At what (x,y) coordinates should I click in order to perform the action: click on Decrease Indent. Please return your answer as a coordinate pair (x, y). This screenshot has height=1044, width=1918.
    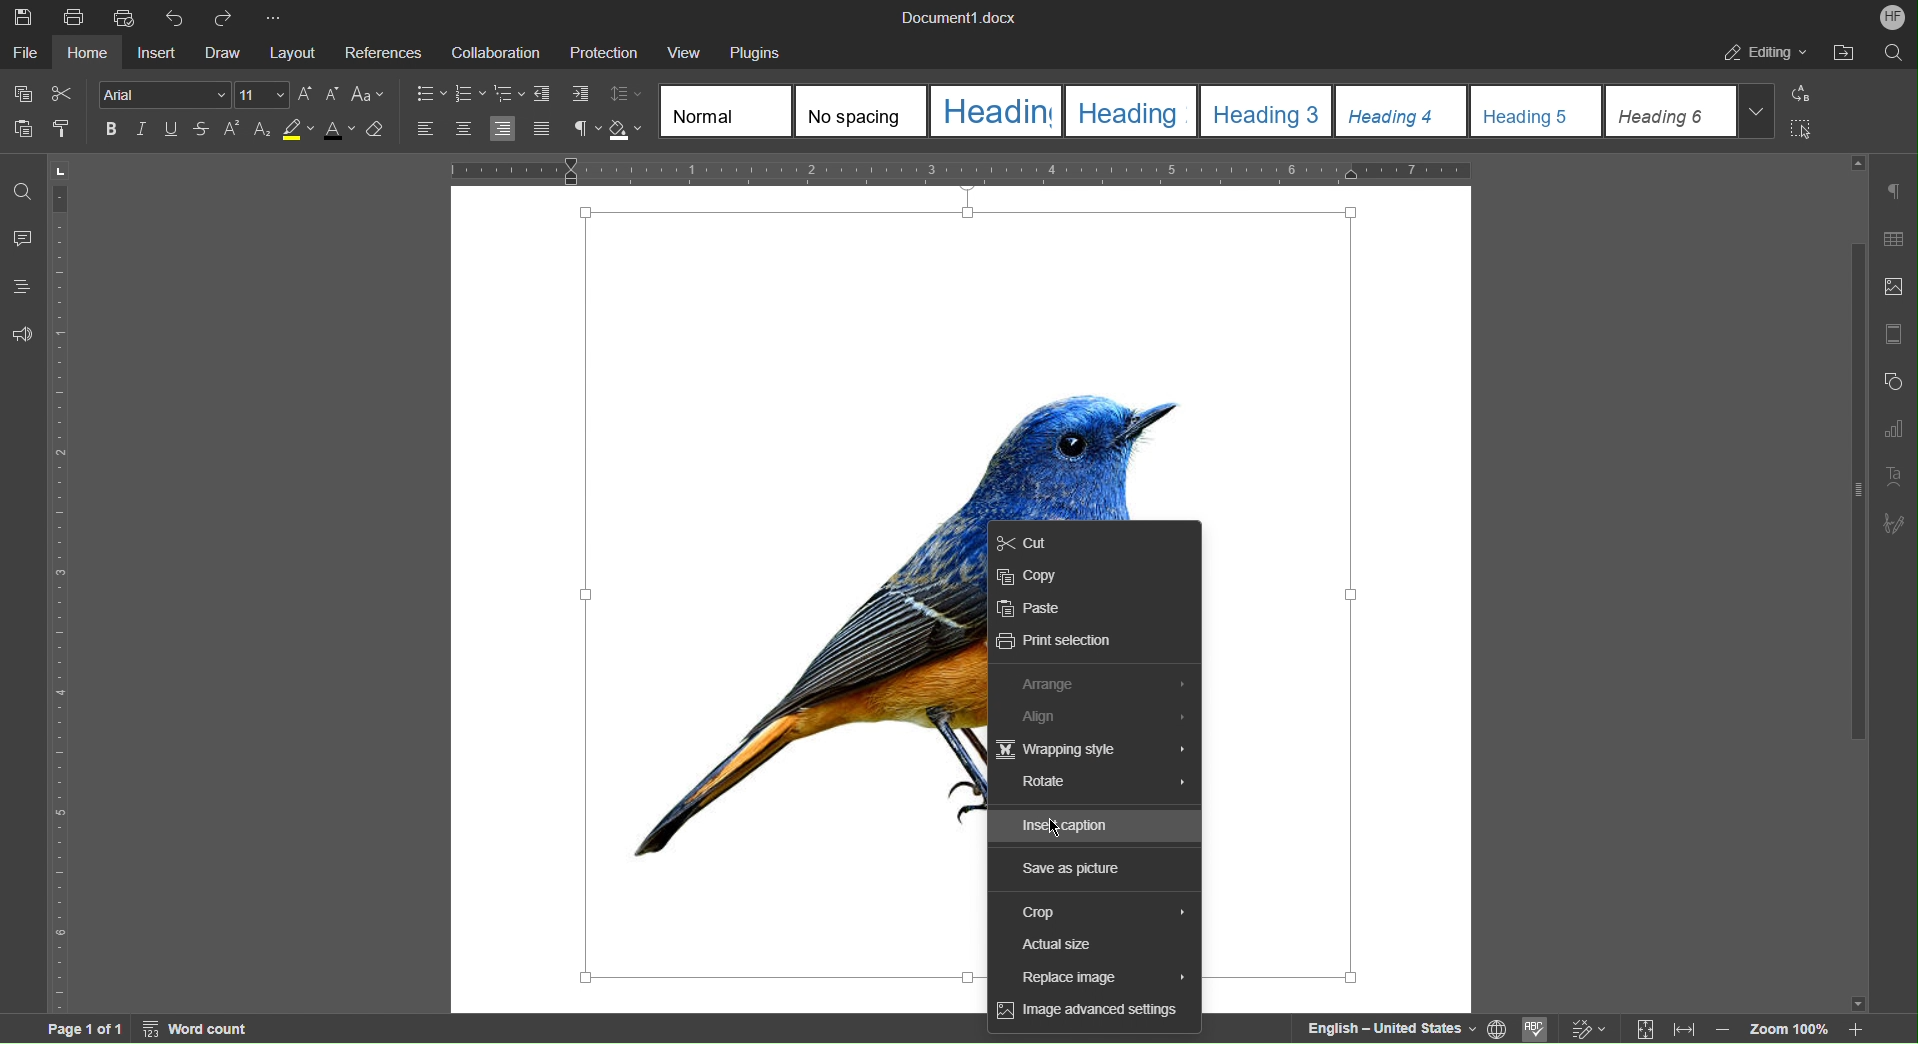
    Looking at the image, I should click on (544, 93).